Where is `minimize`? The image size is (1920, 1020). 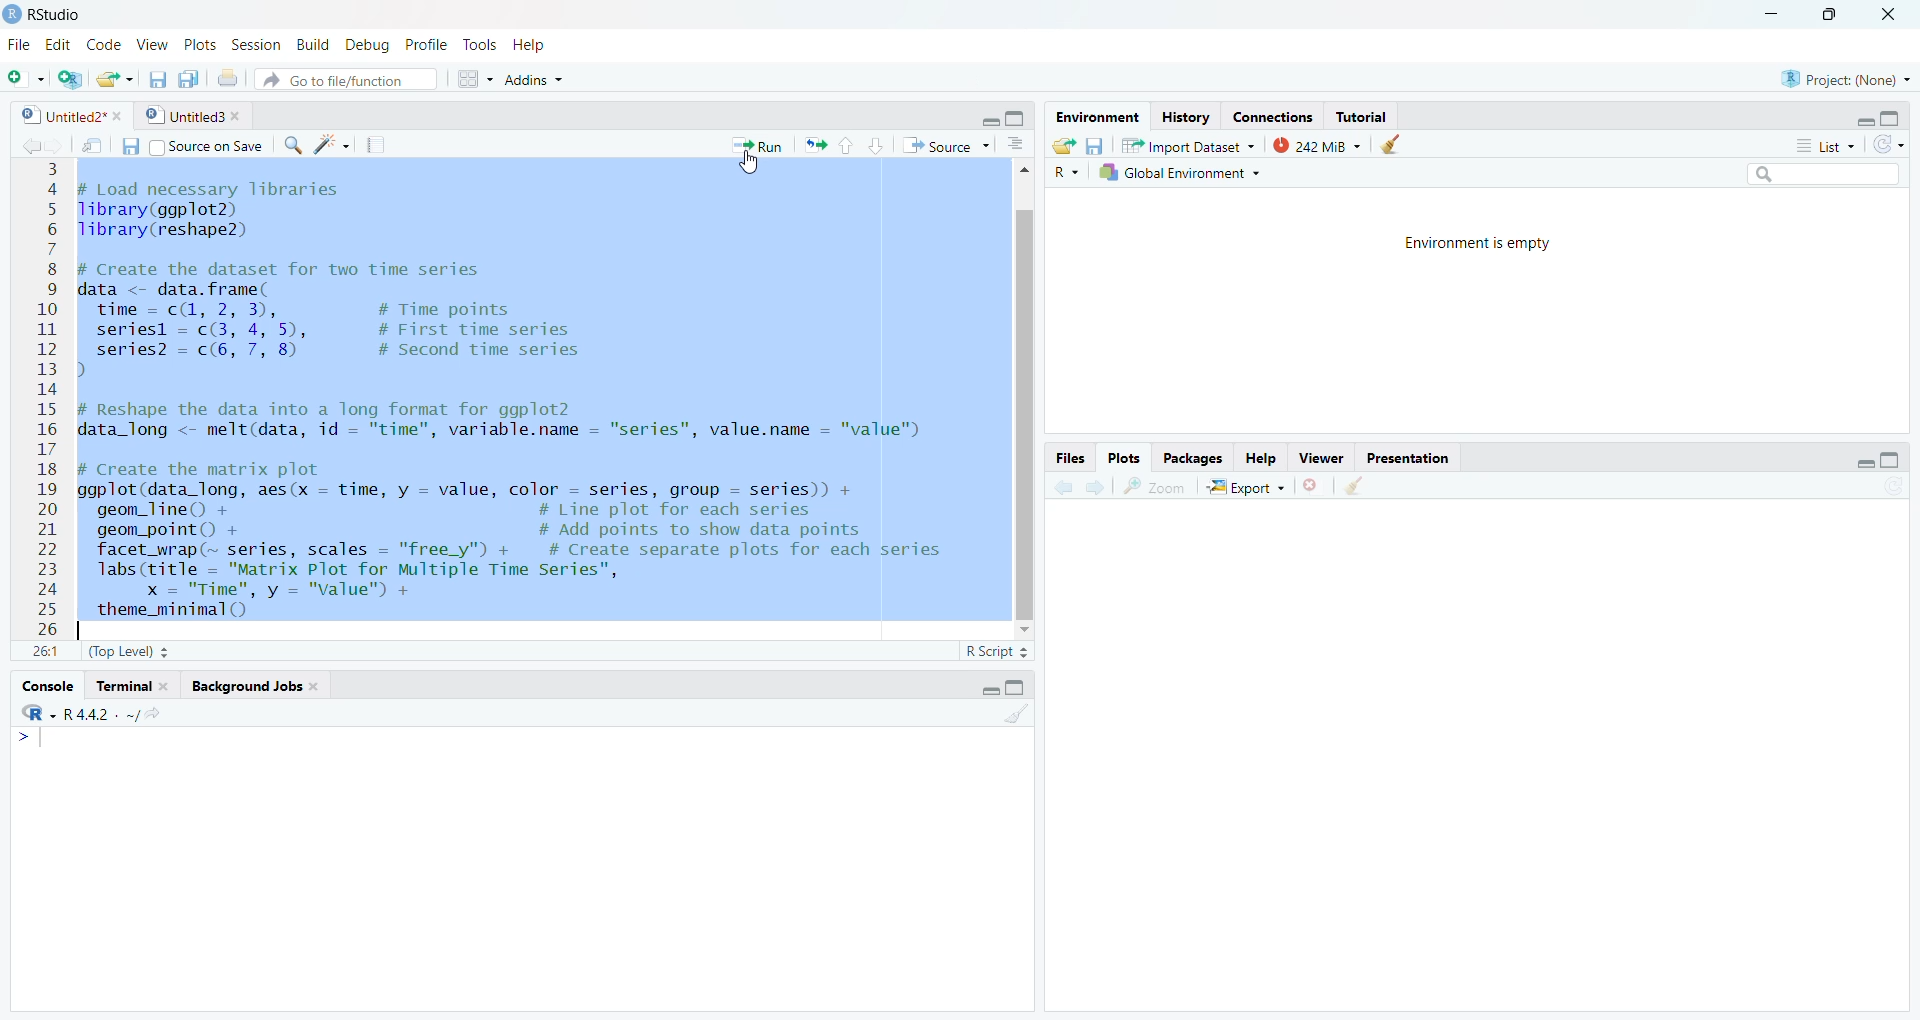 minimize is located at coordinates (1864, 463).